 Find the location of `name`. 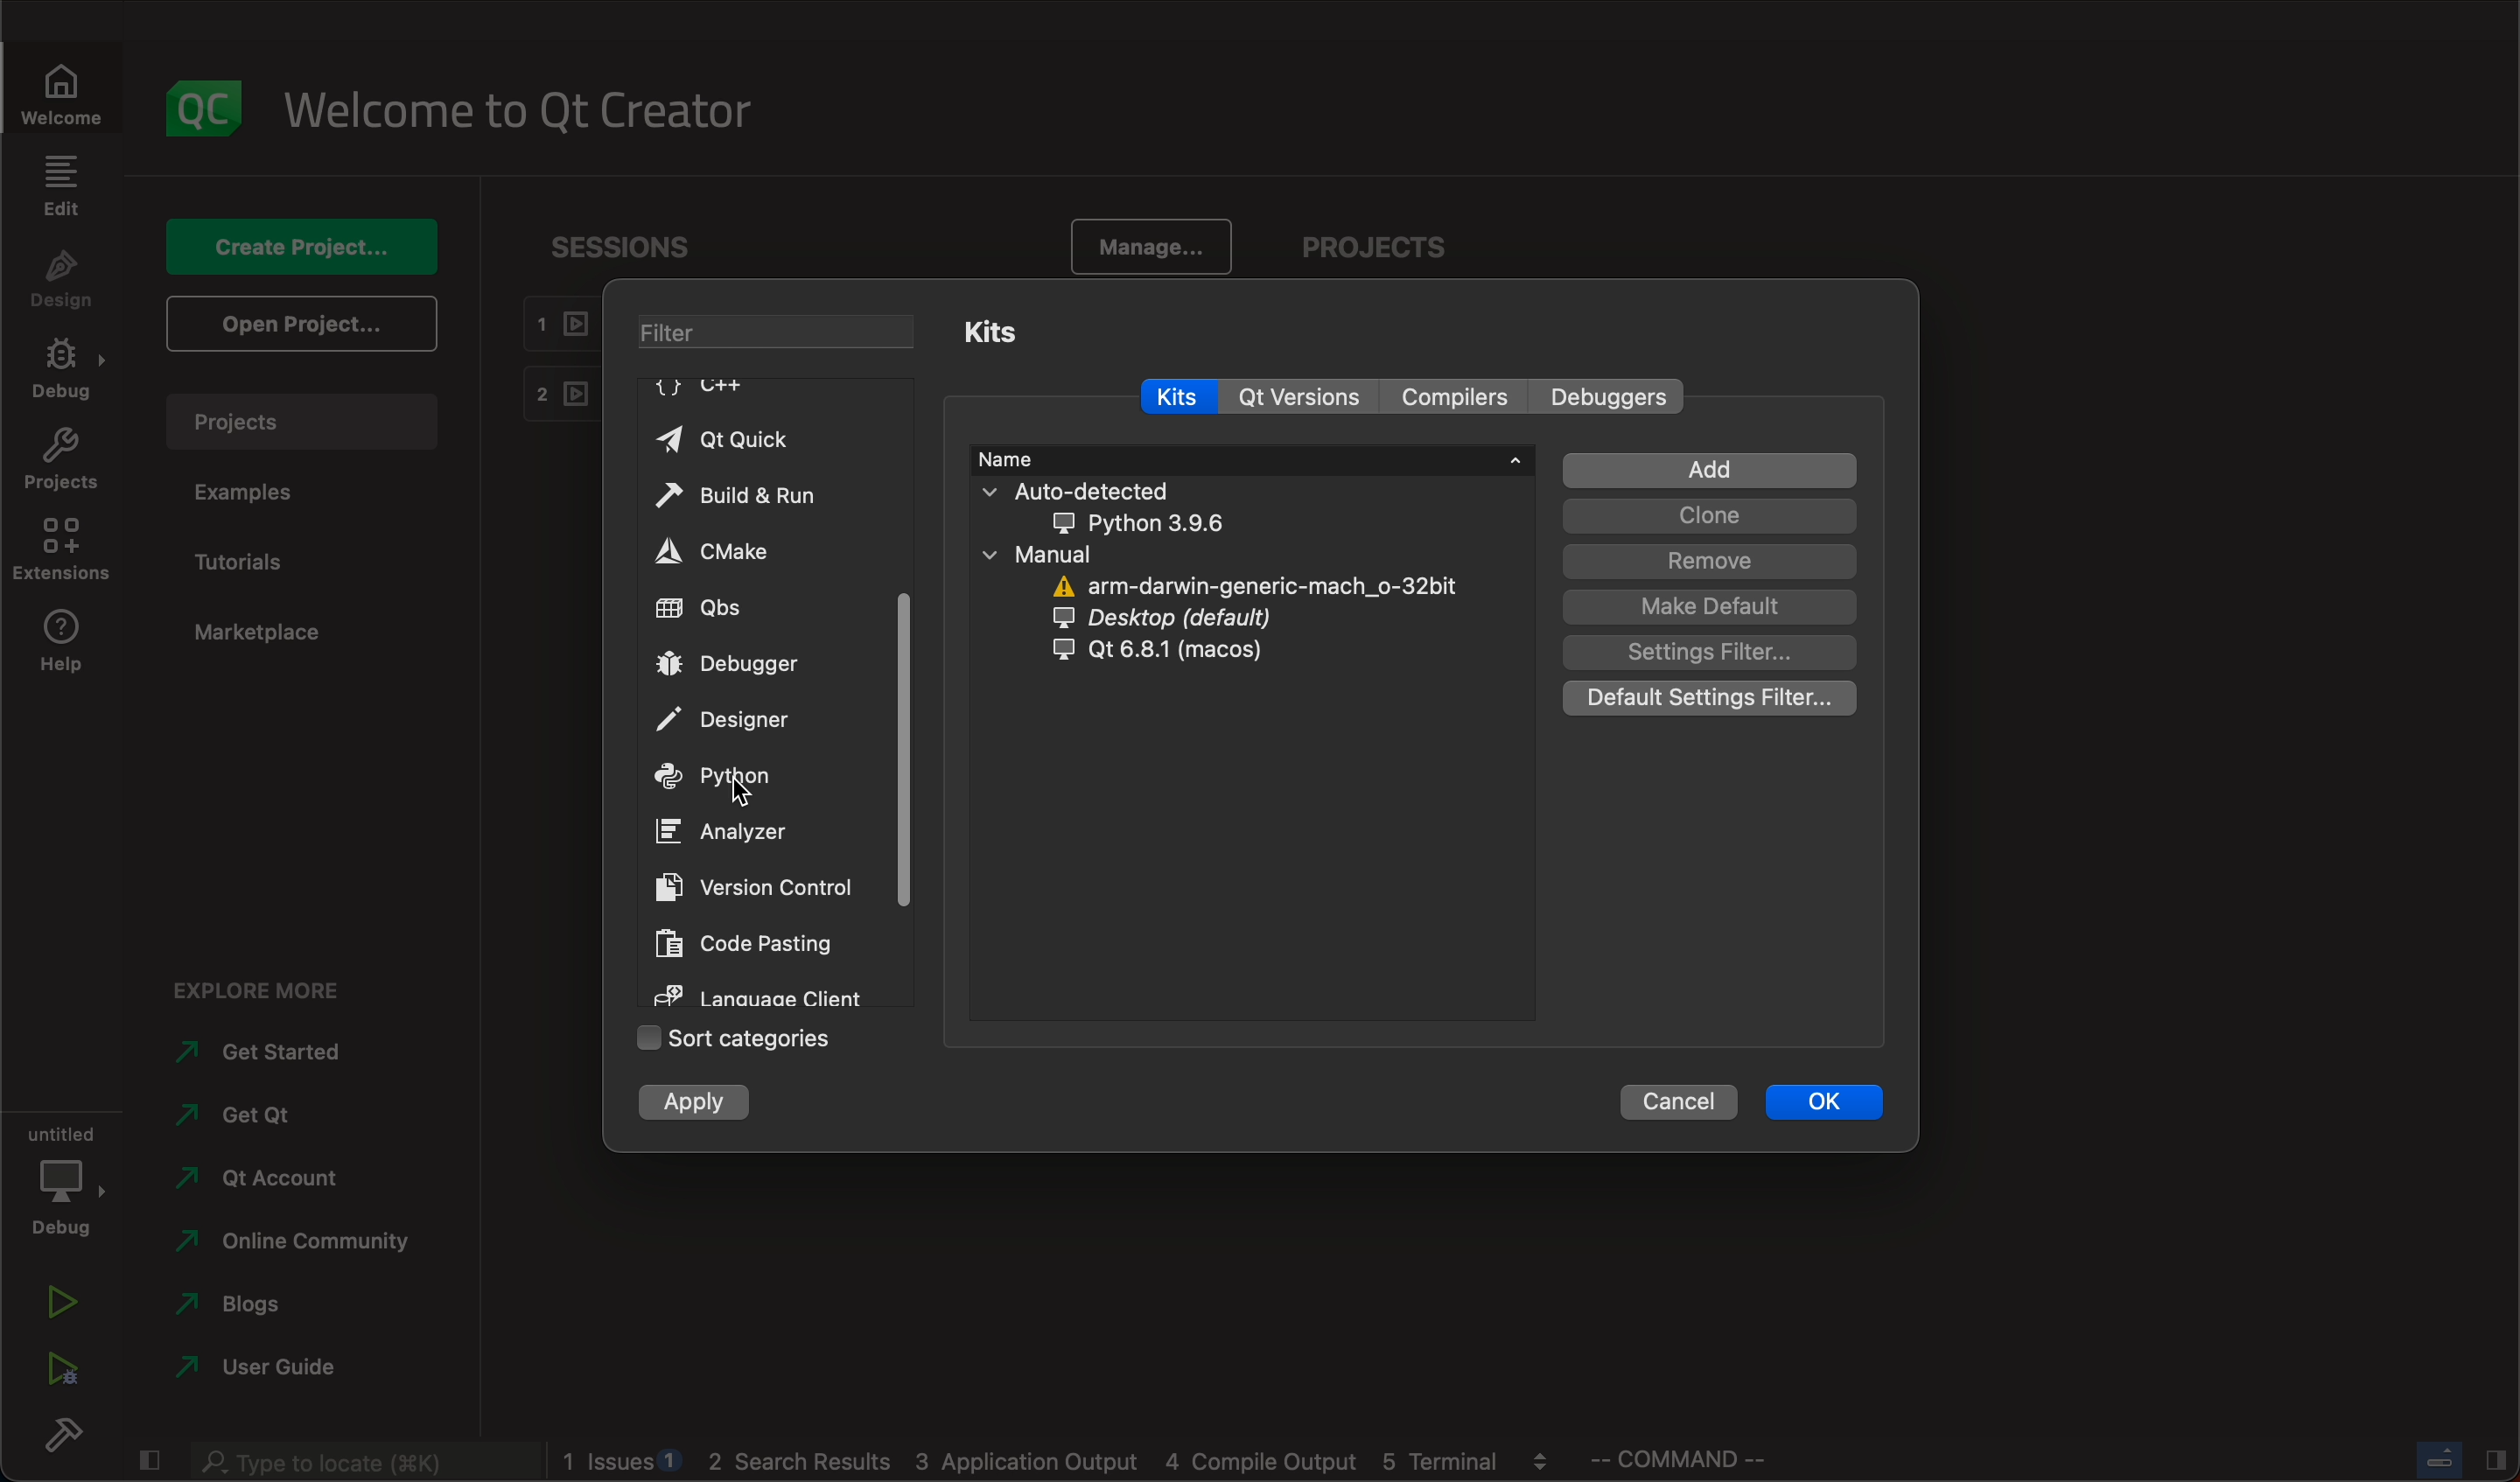

name is located at coordinates (1251, 459).